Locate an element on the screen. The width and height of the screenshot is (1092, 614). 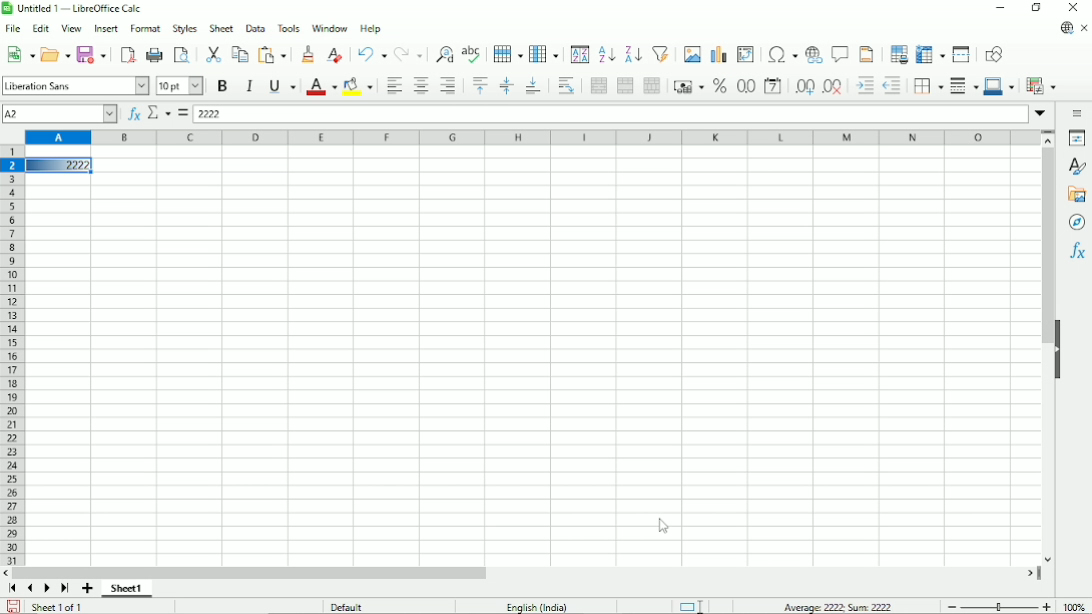
Tools is located at coordinates (287, 28).